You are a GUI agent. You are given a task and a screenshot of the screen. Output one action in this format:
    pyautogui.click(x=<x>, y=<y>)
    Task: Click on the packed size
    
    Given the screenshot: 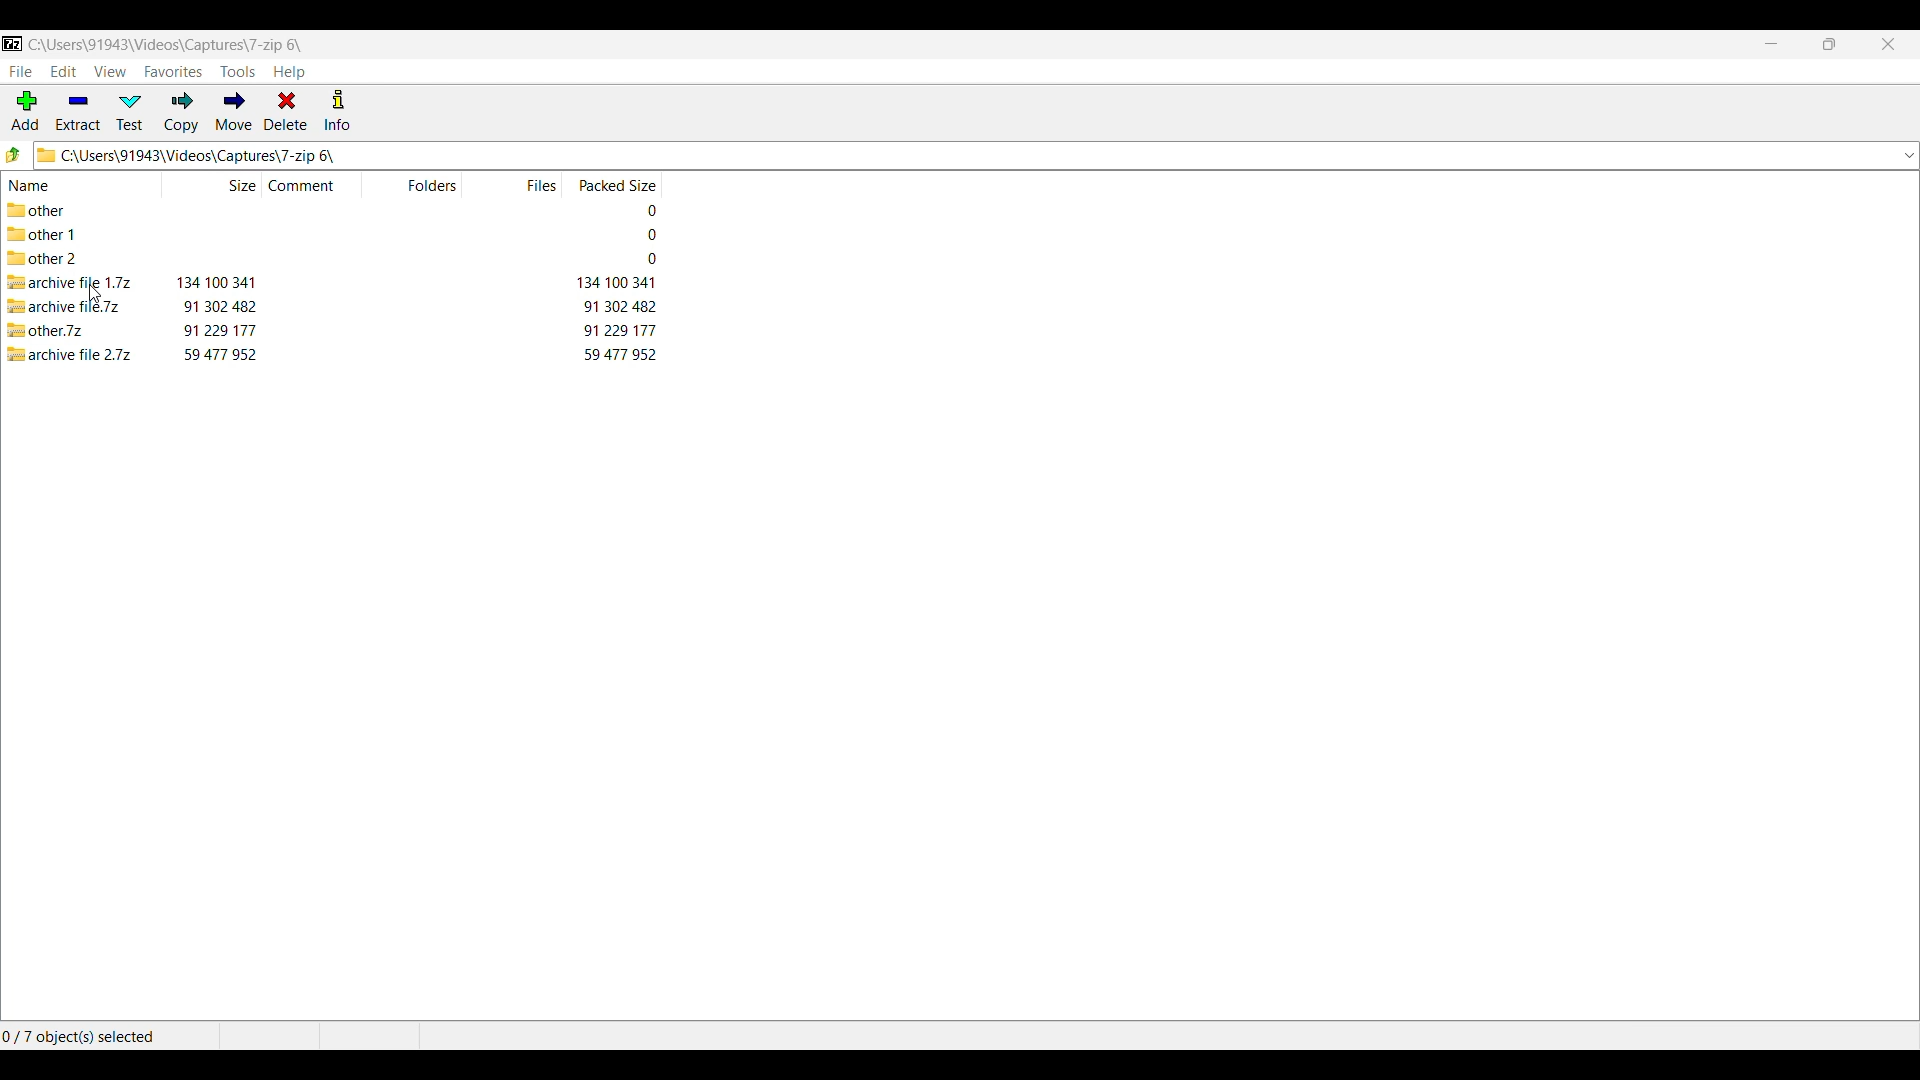 What is the action you would take?
    pyautogui.click(x=644, y=235)
    